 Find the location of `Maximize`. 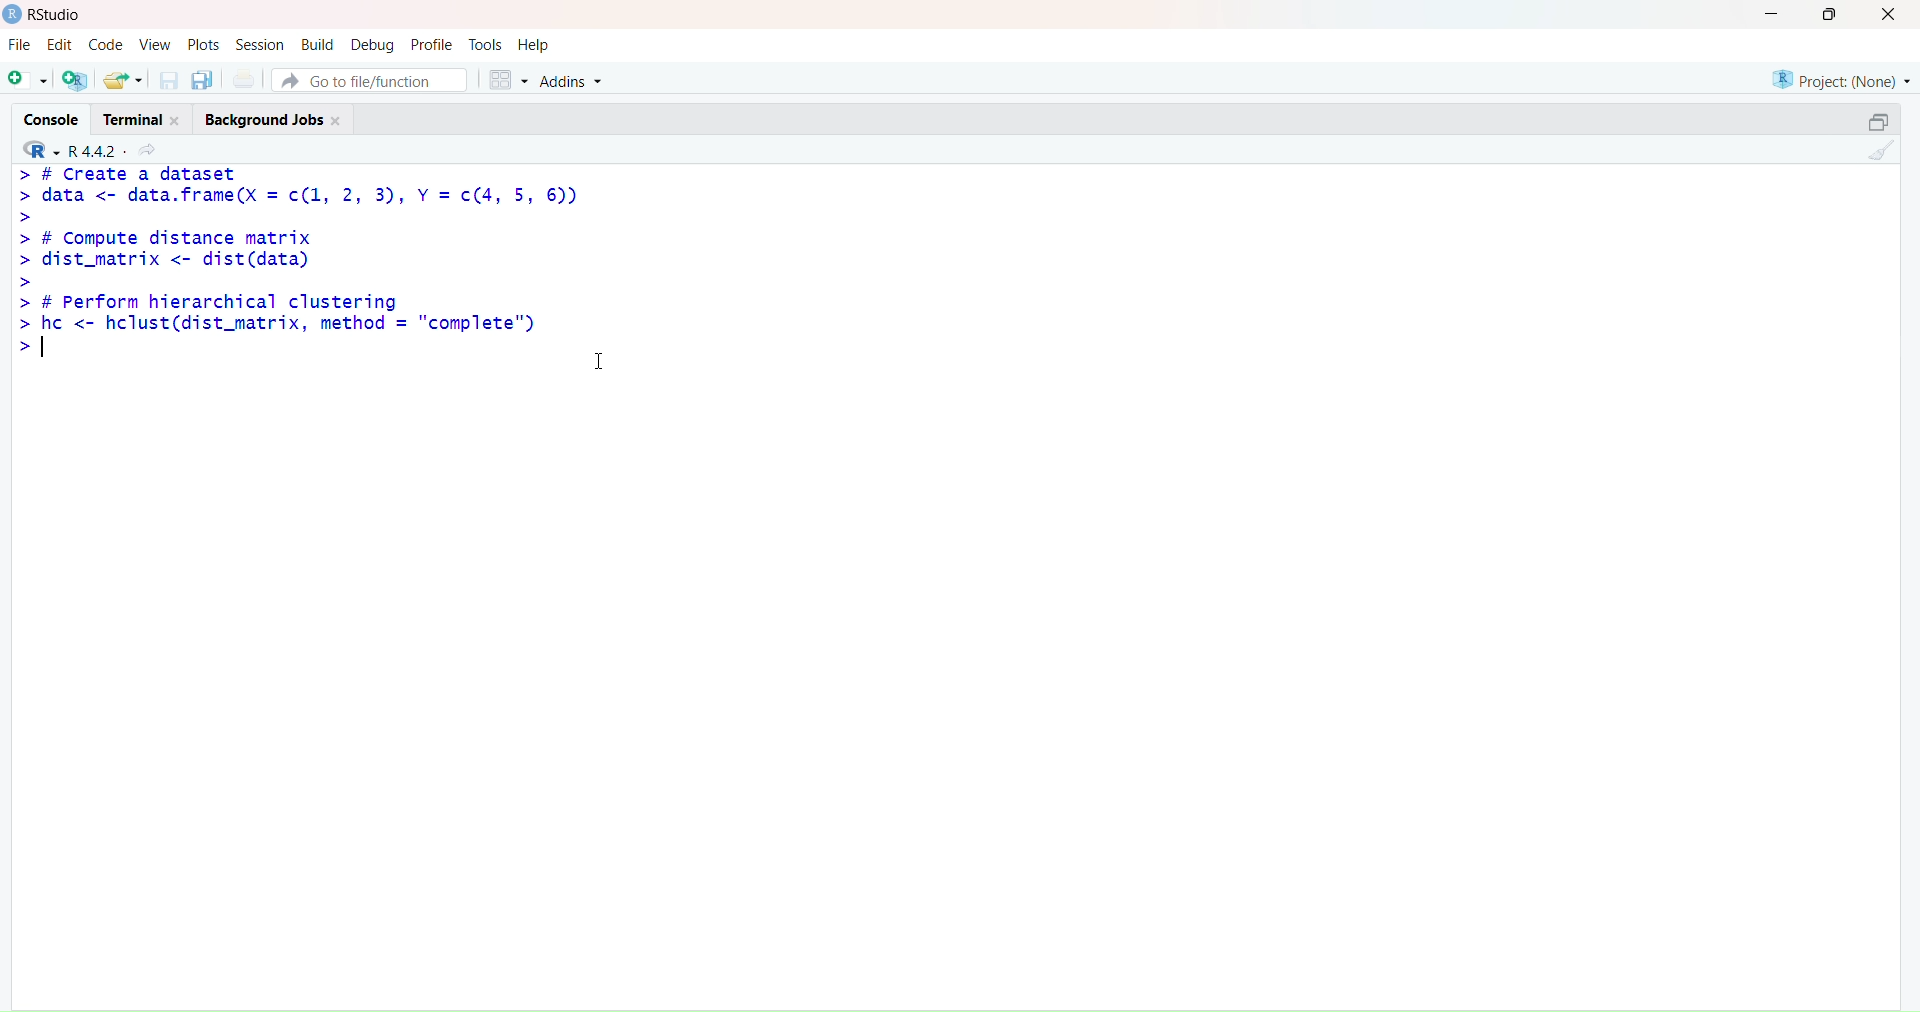

Maximize is located at coordinates (1873, 122).